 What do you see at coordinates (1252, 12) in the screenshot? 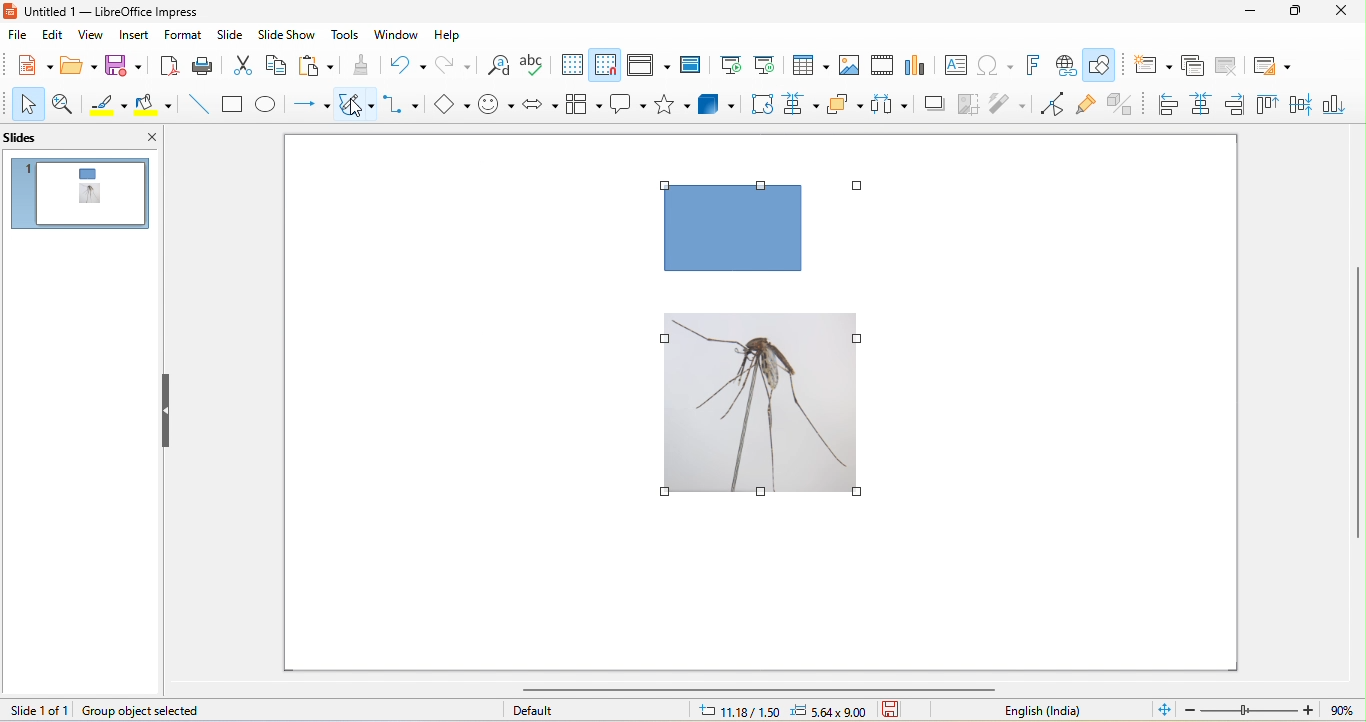
I see `minimize` at bounding box center [1252, 12].